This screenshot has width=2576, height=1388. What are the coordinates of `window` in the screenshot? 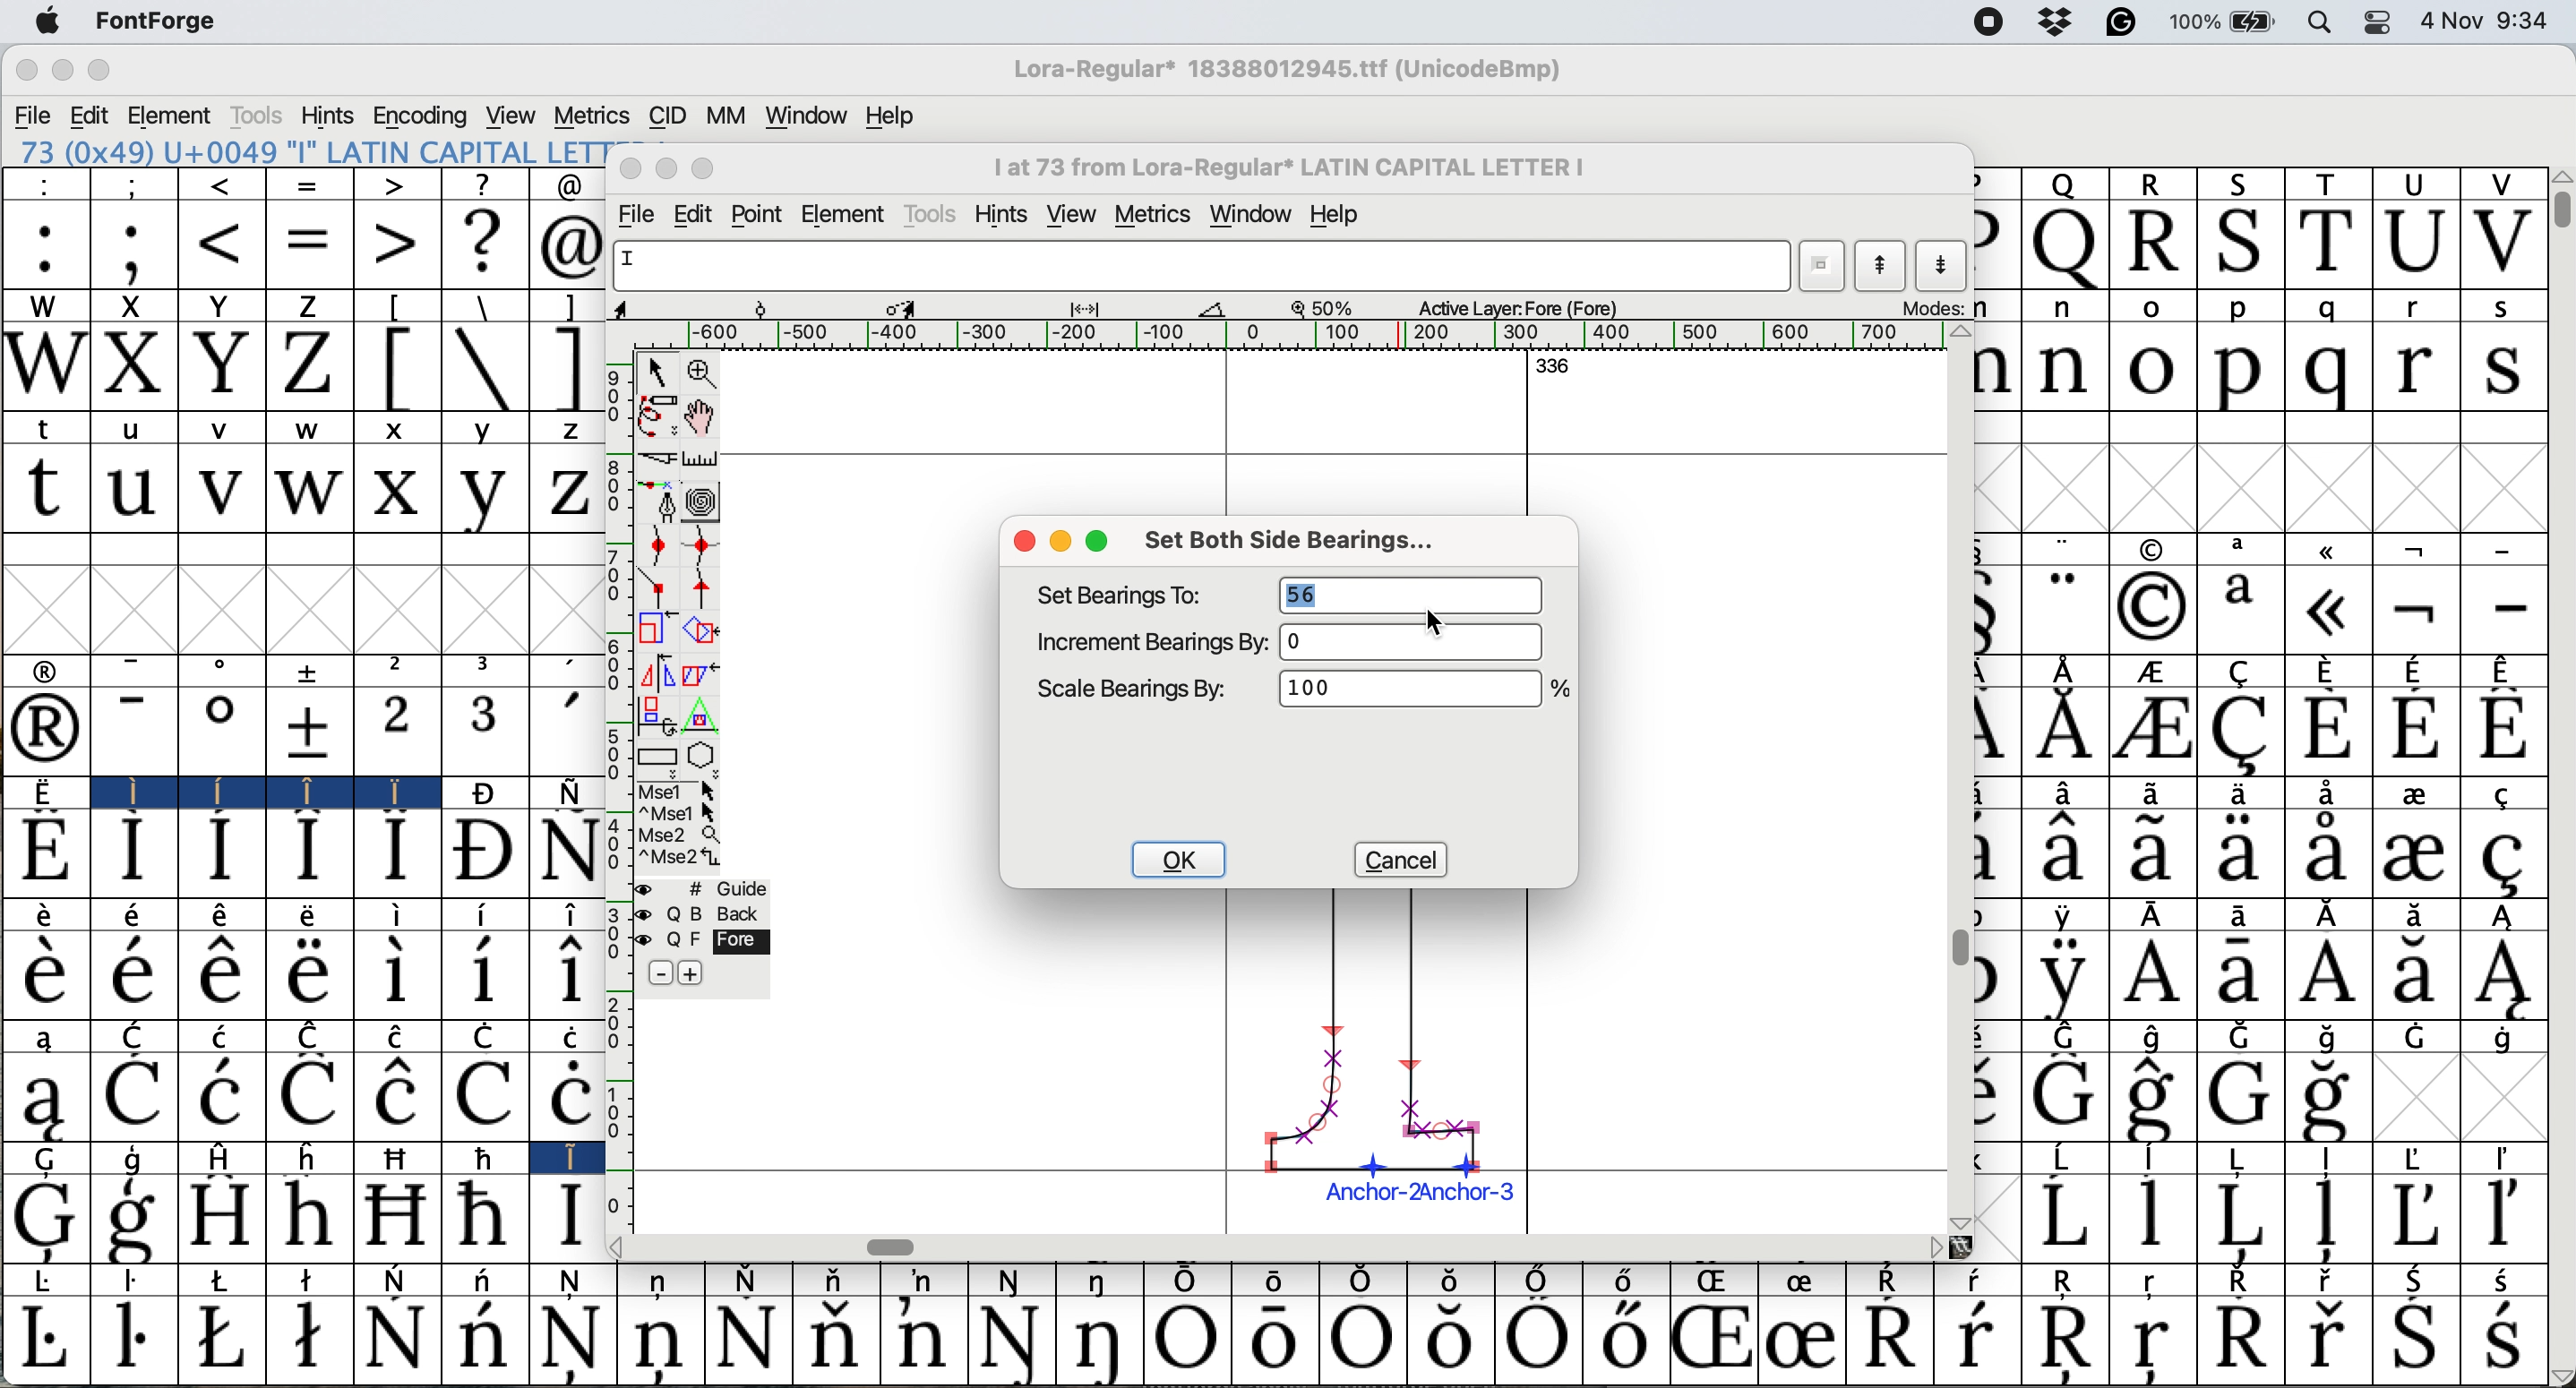 It's located at (807, 117).